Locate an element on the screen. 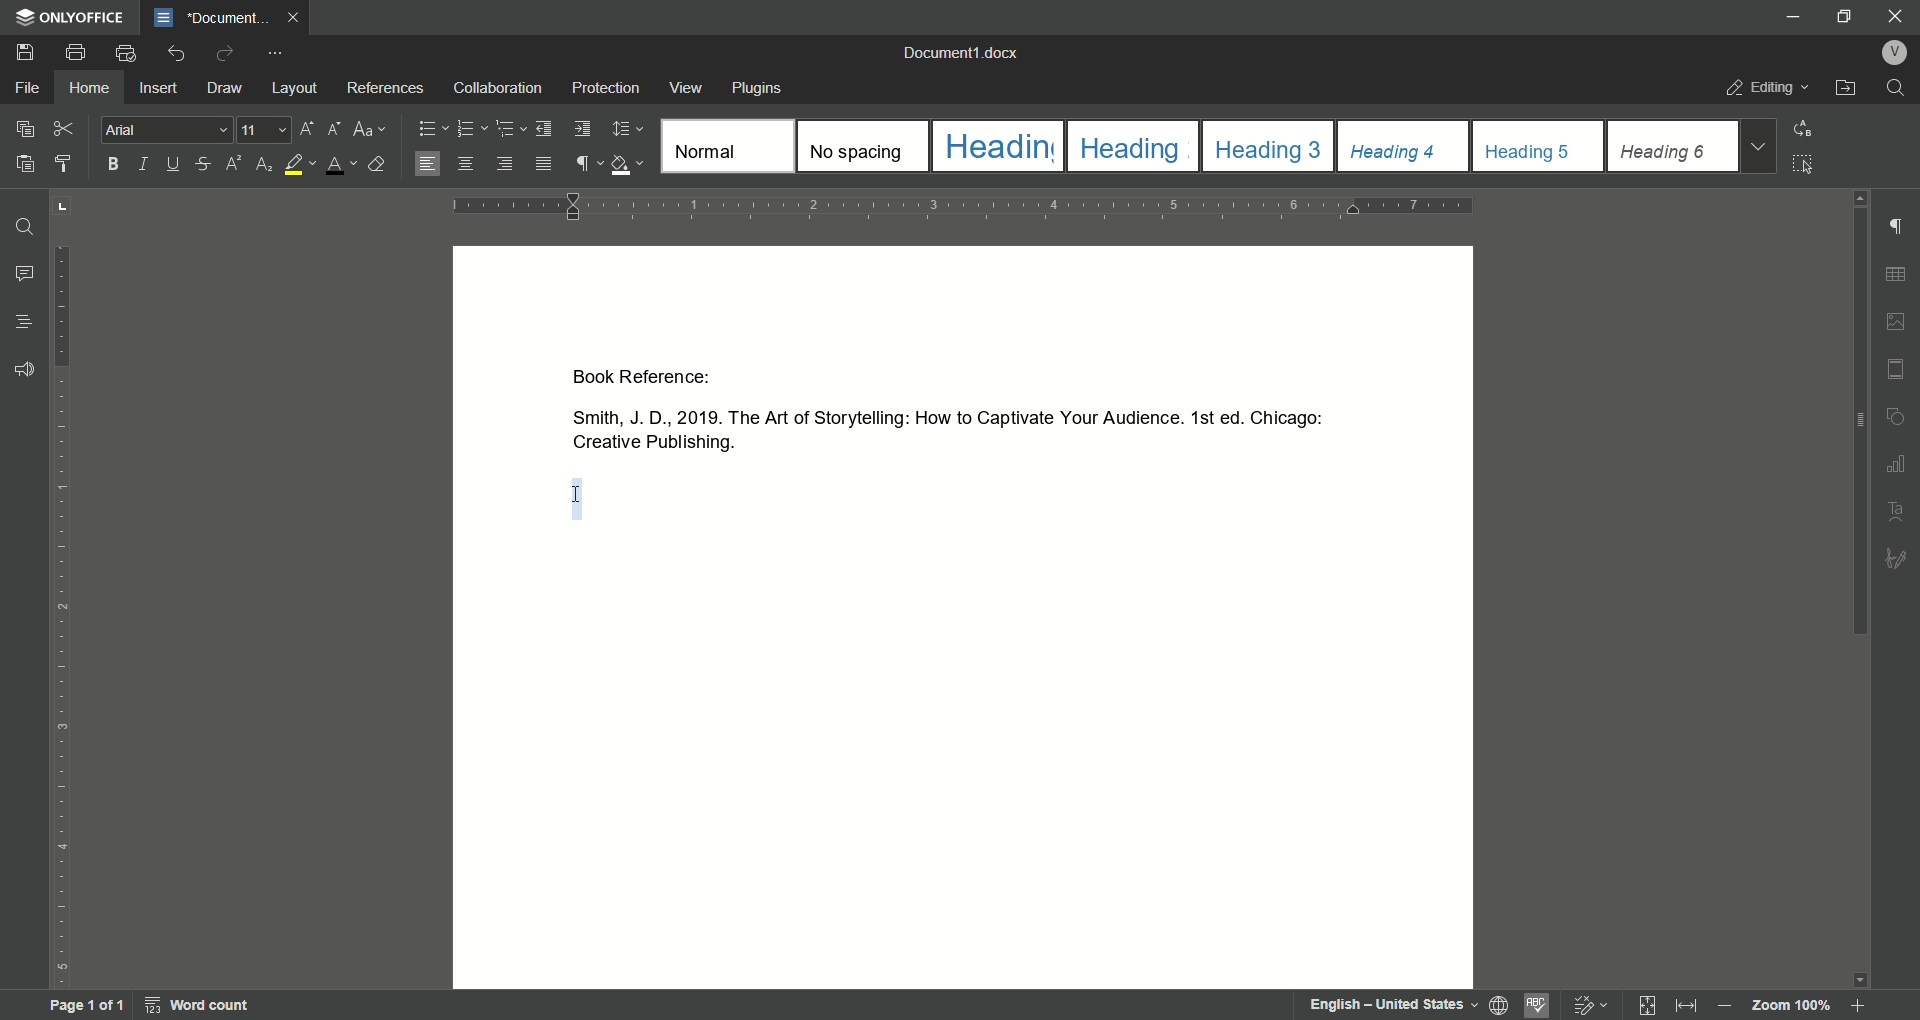 The height and width of the screenshot is (1020, 1920). table is located at coordinates (1897, 273).